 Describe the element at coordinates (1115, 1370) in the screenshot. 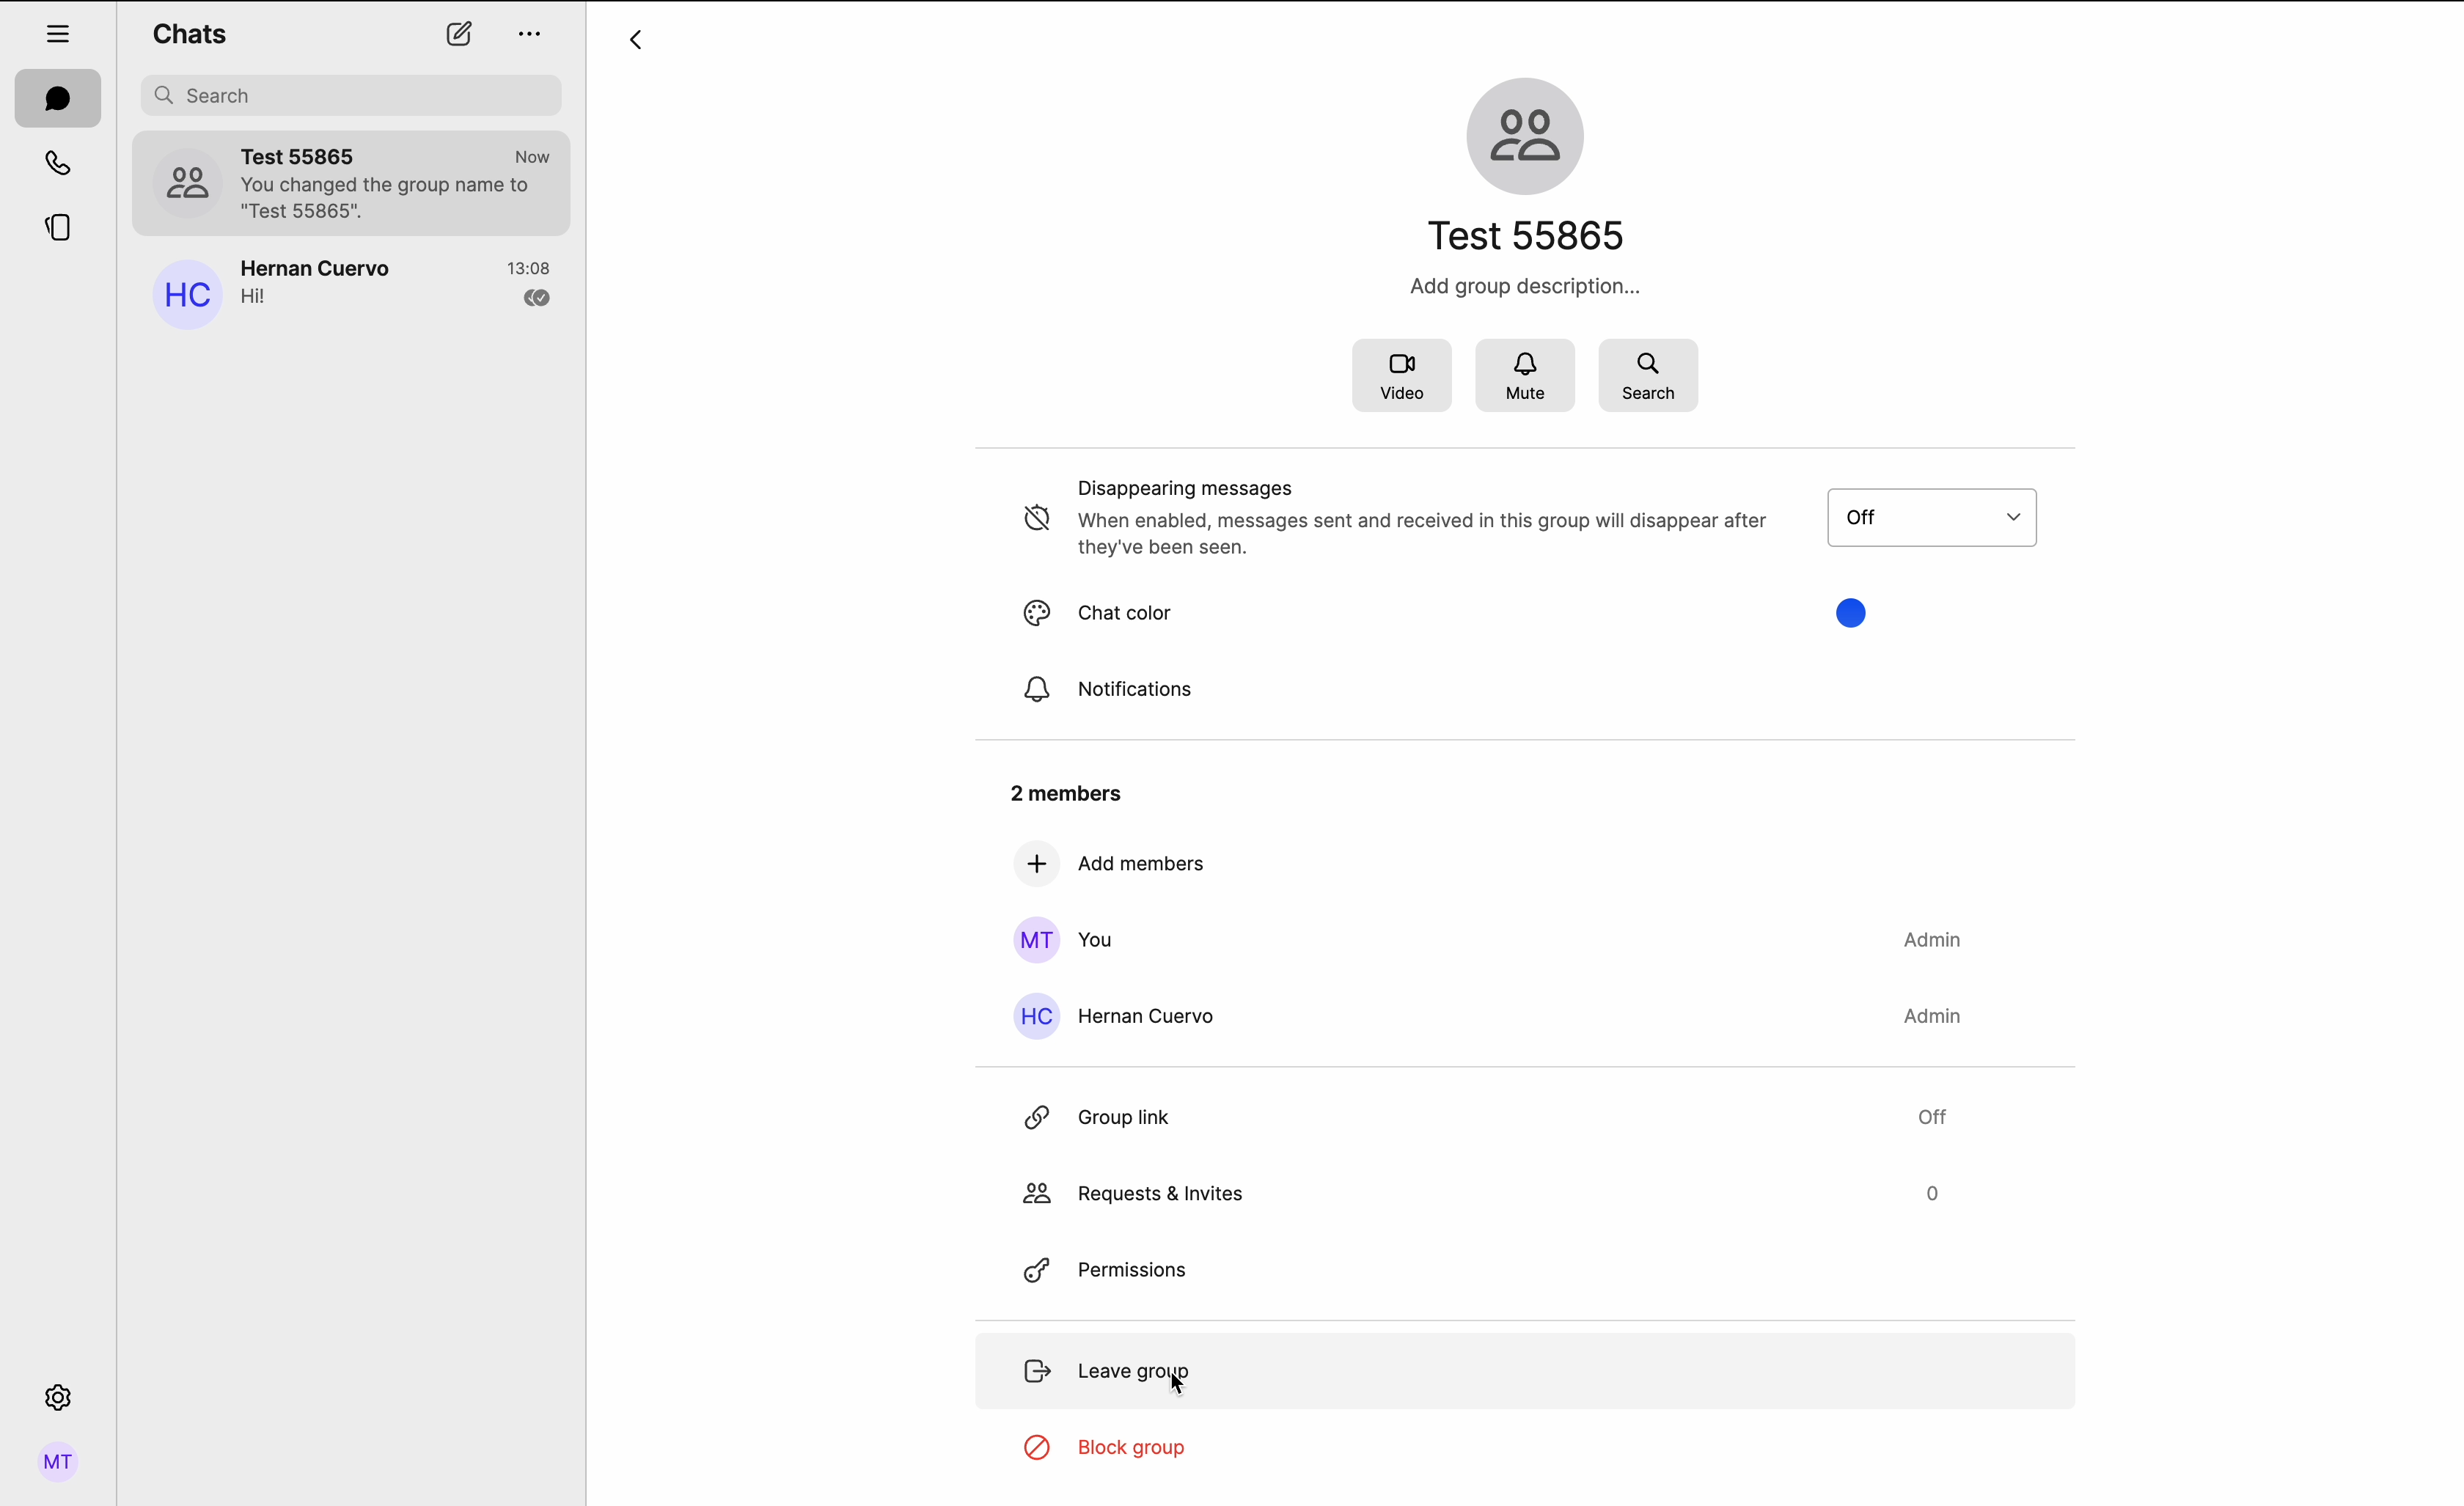

I see `click on leave group` at that location.